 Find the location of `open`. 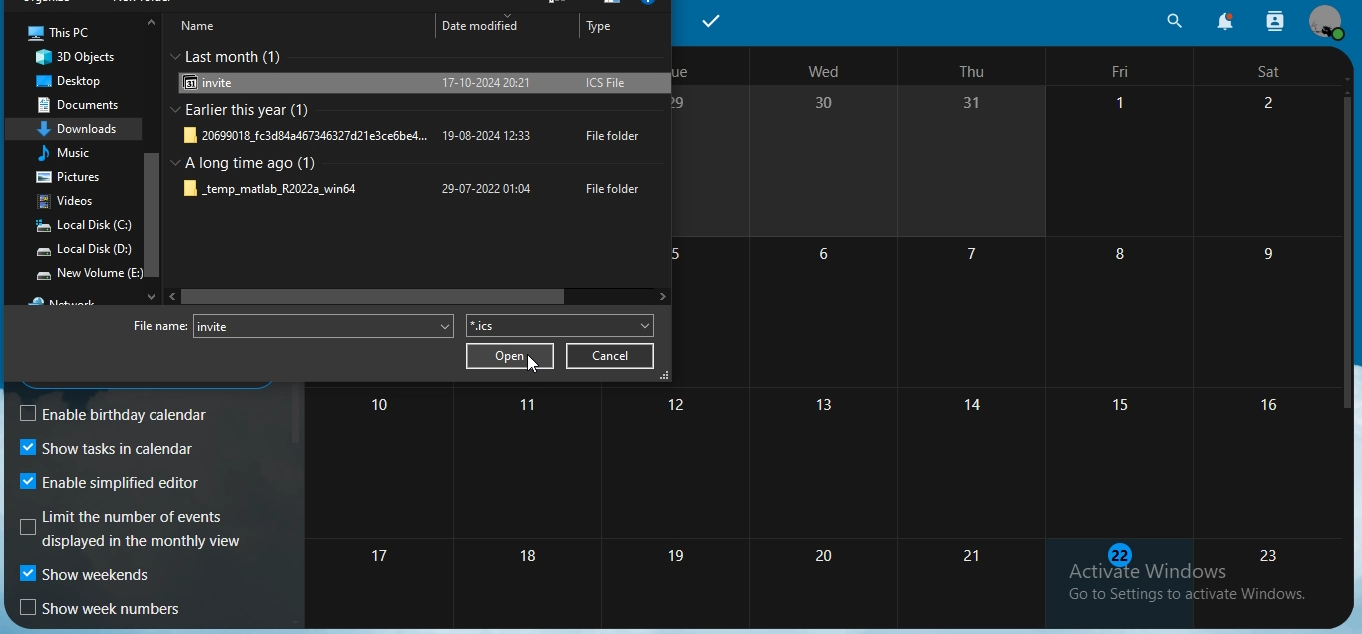

open is located at coordinates (511, 358).